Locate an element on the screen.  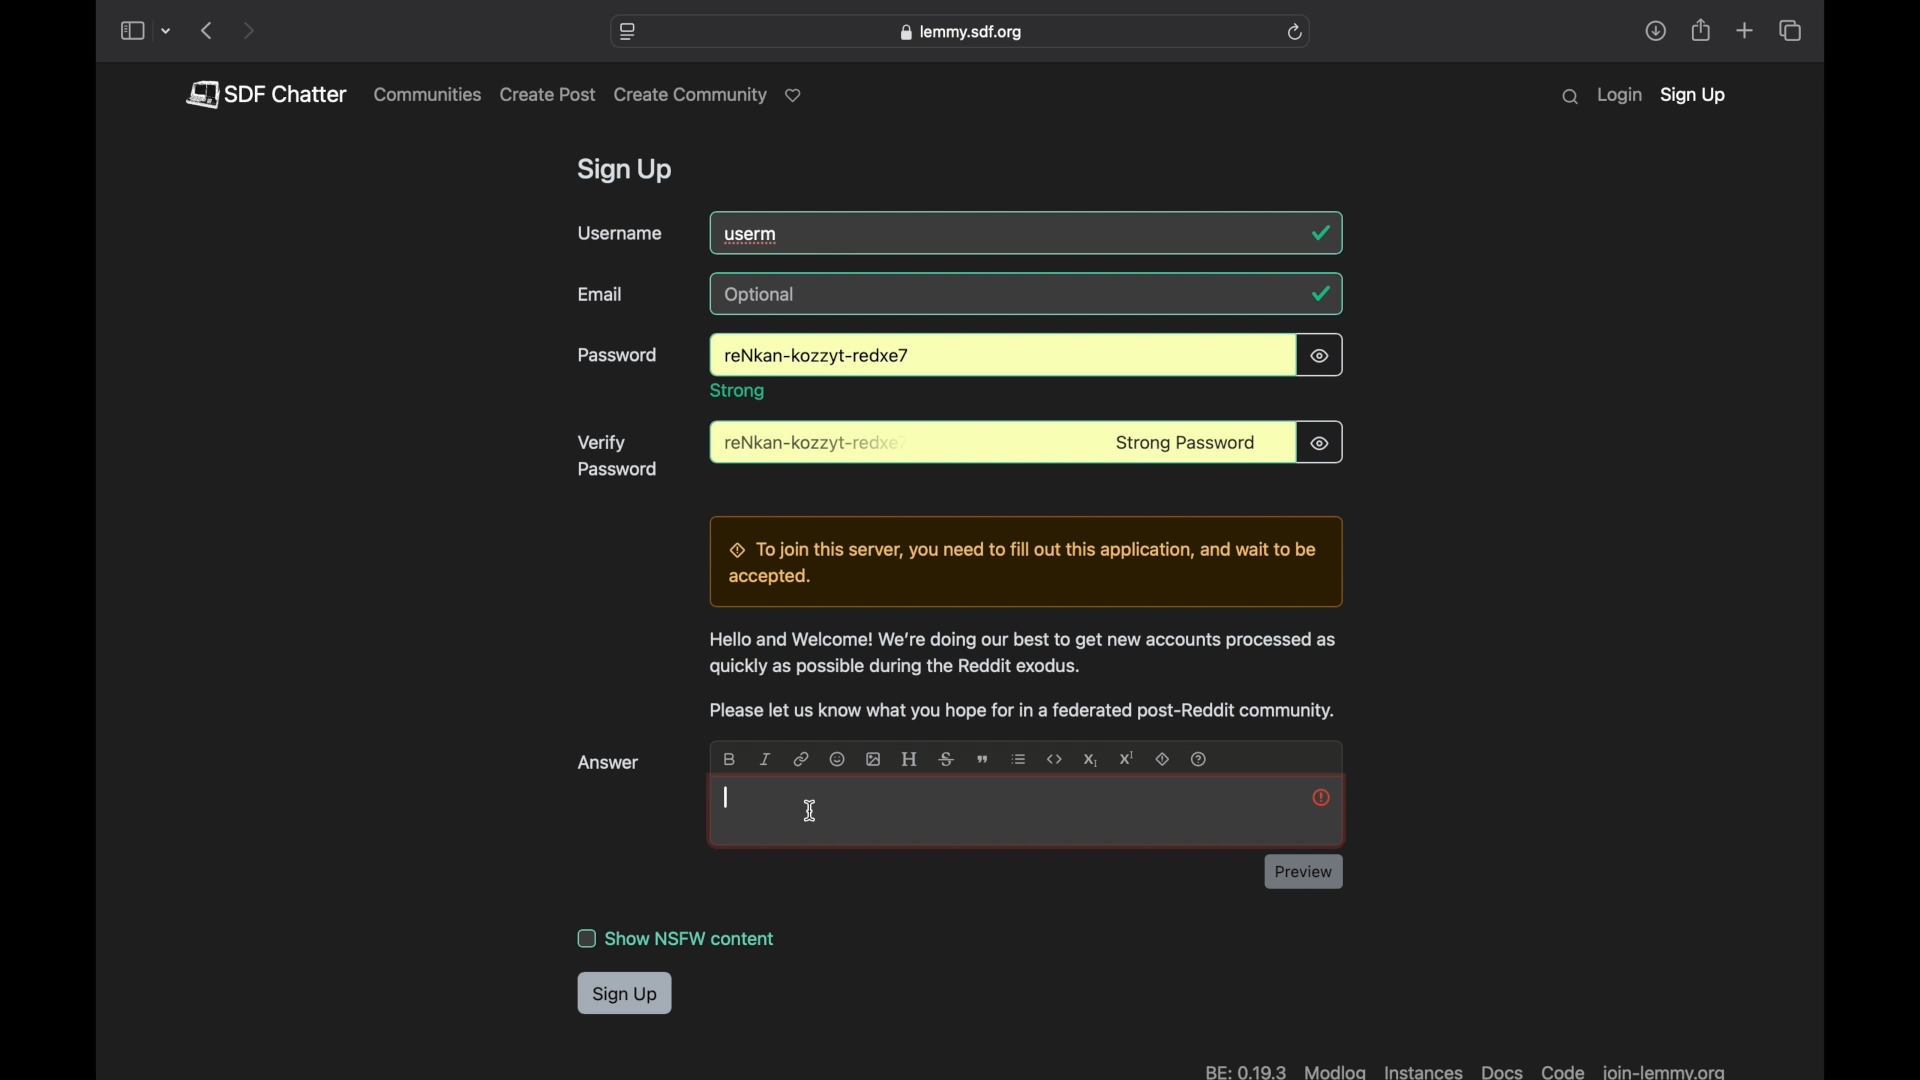
password is located at coordinates (619, 356).